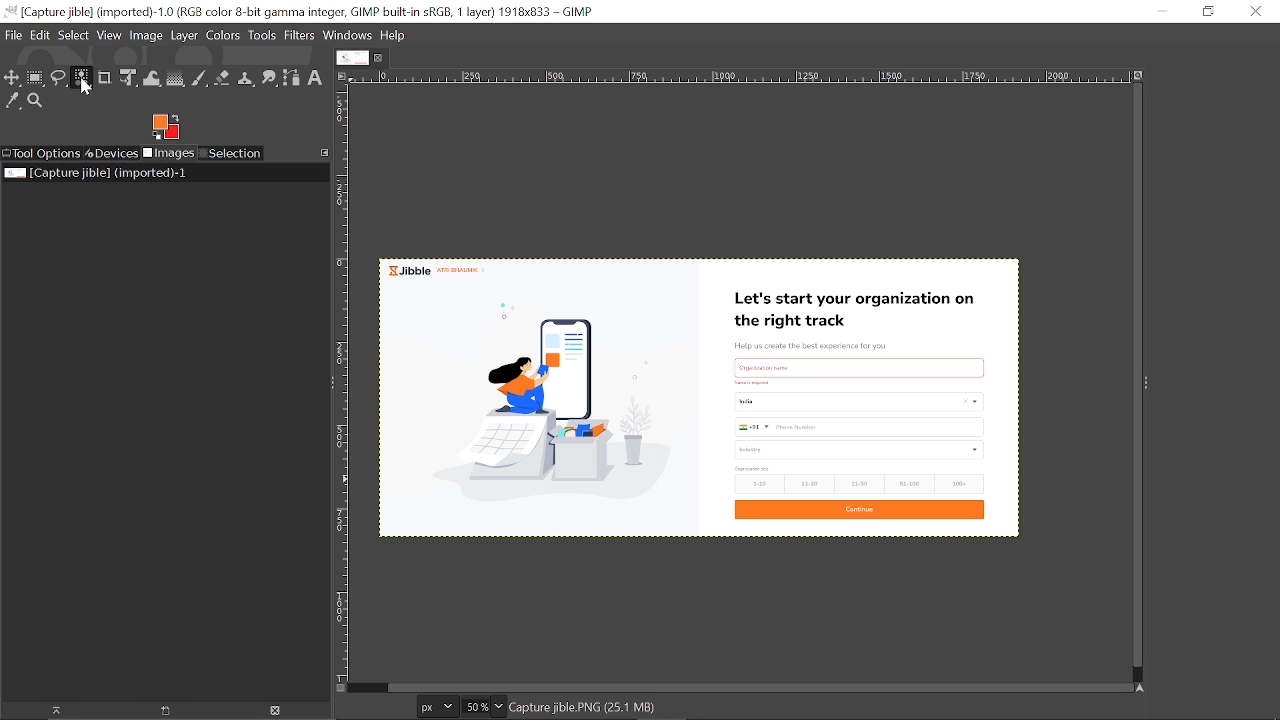  I want to click on Path tool, so click(291, 78).